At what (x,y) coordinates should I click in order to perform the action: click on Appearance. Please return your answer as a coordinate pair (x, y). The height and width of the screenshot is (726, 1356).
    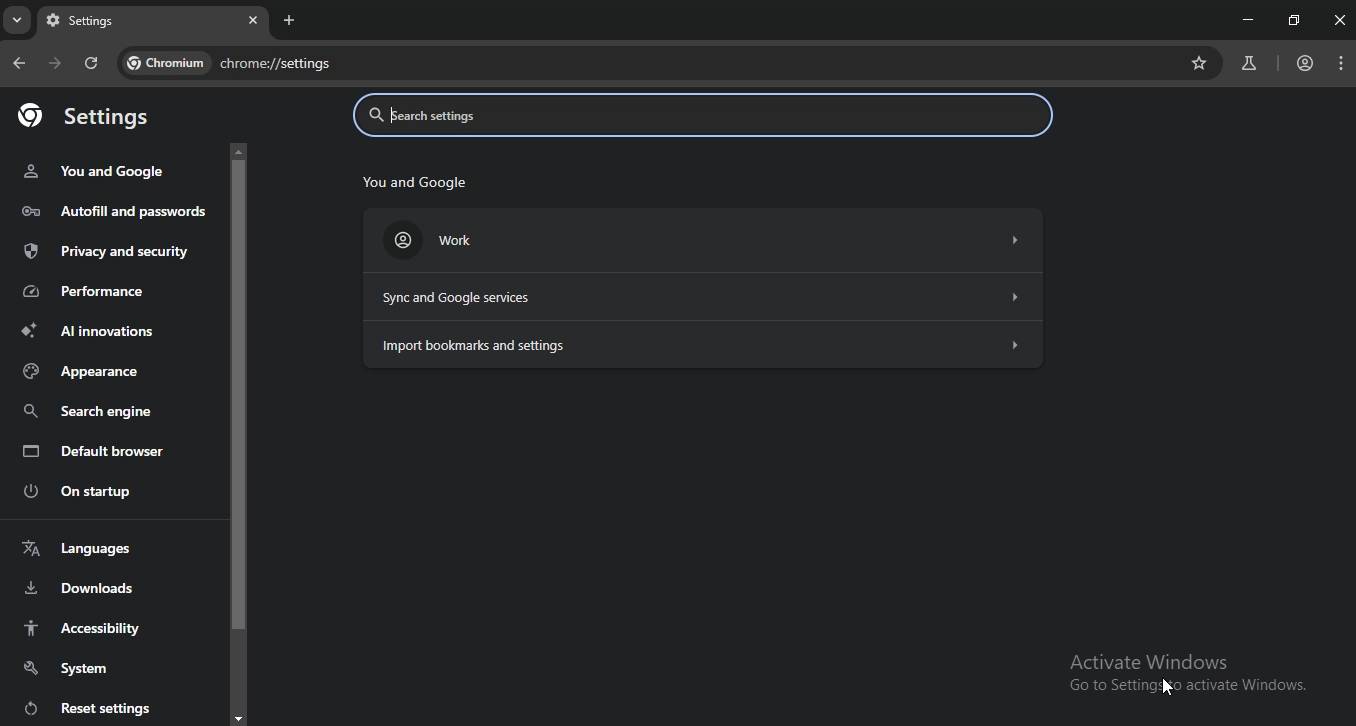
    Looking at the image, I should click on (84, 372).